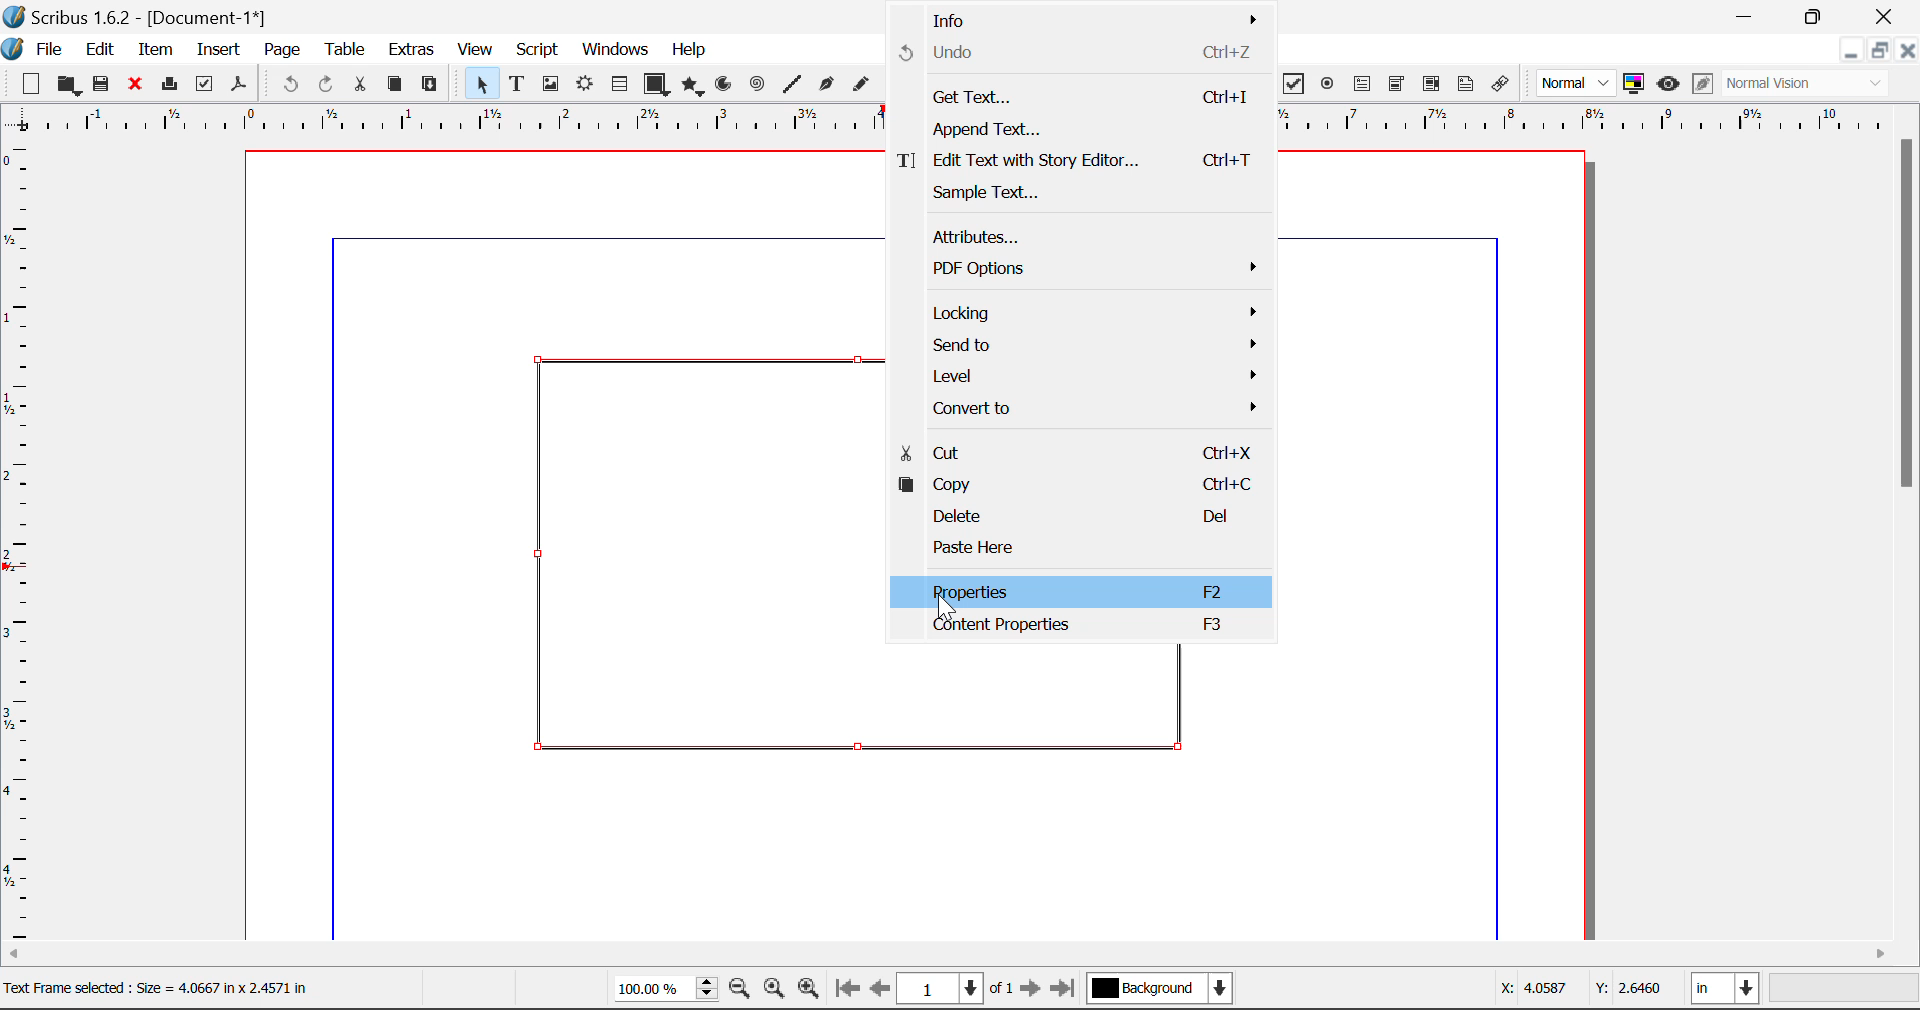  I want to click on Pdf Radio Button, so click(1327, 85).